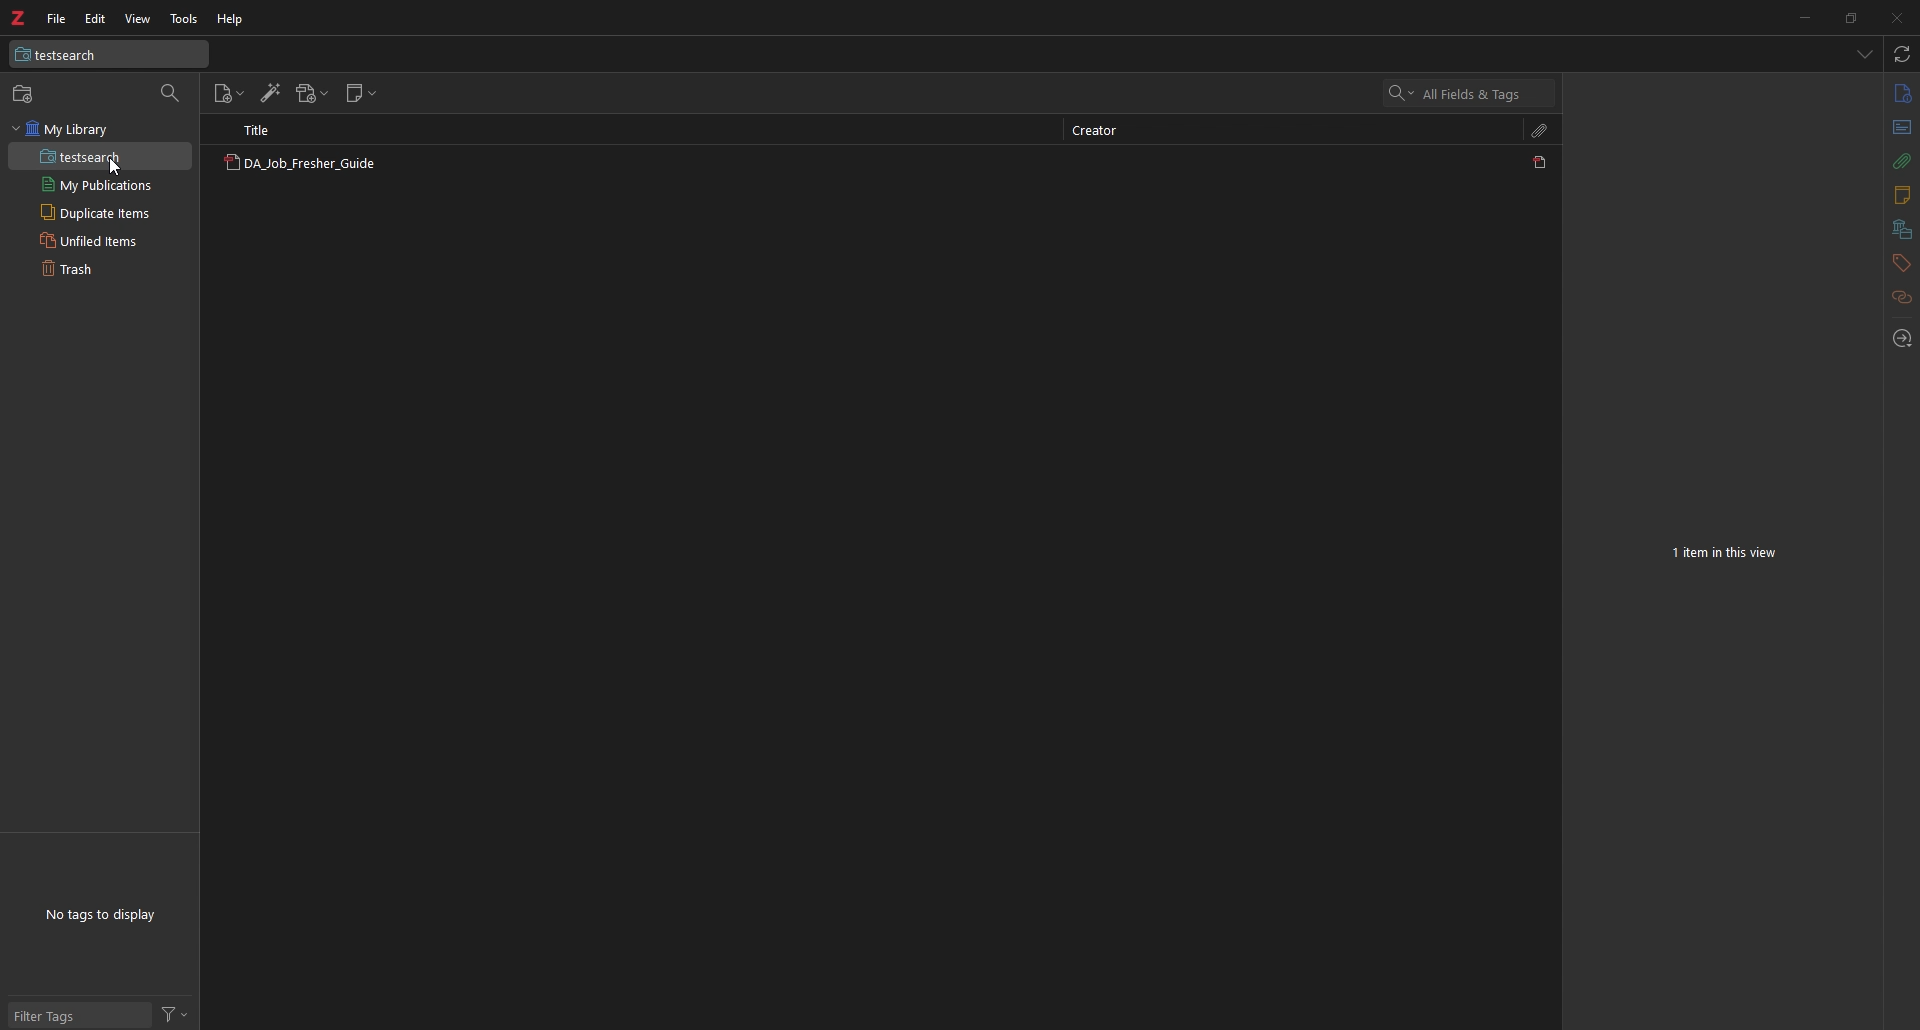  I want to click on related, so click(1903, 298).